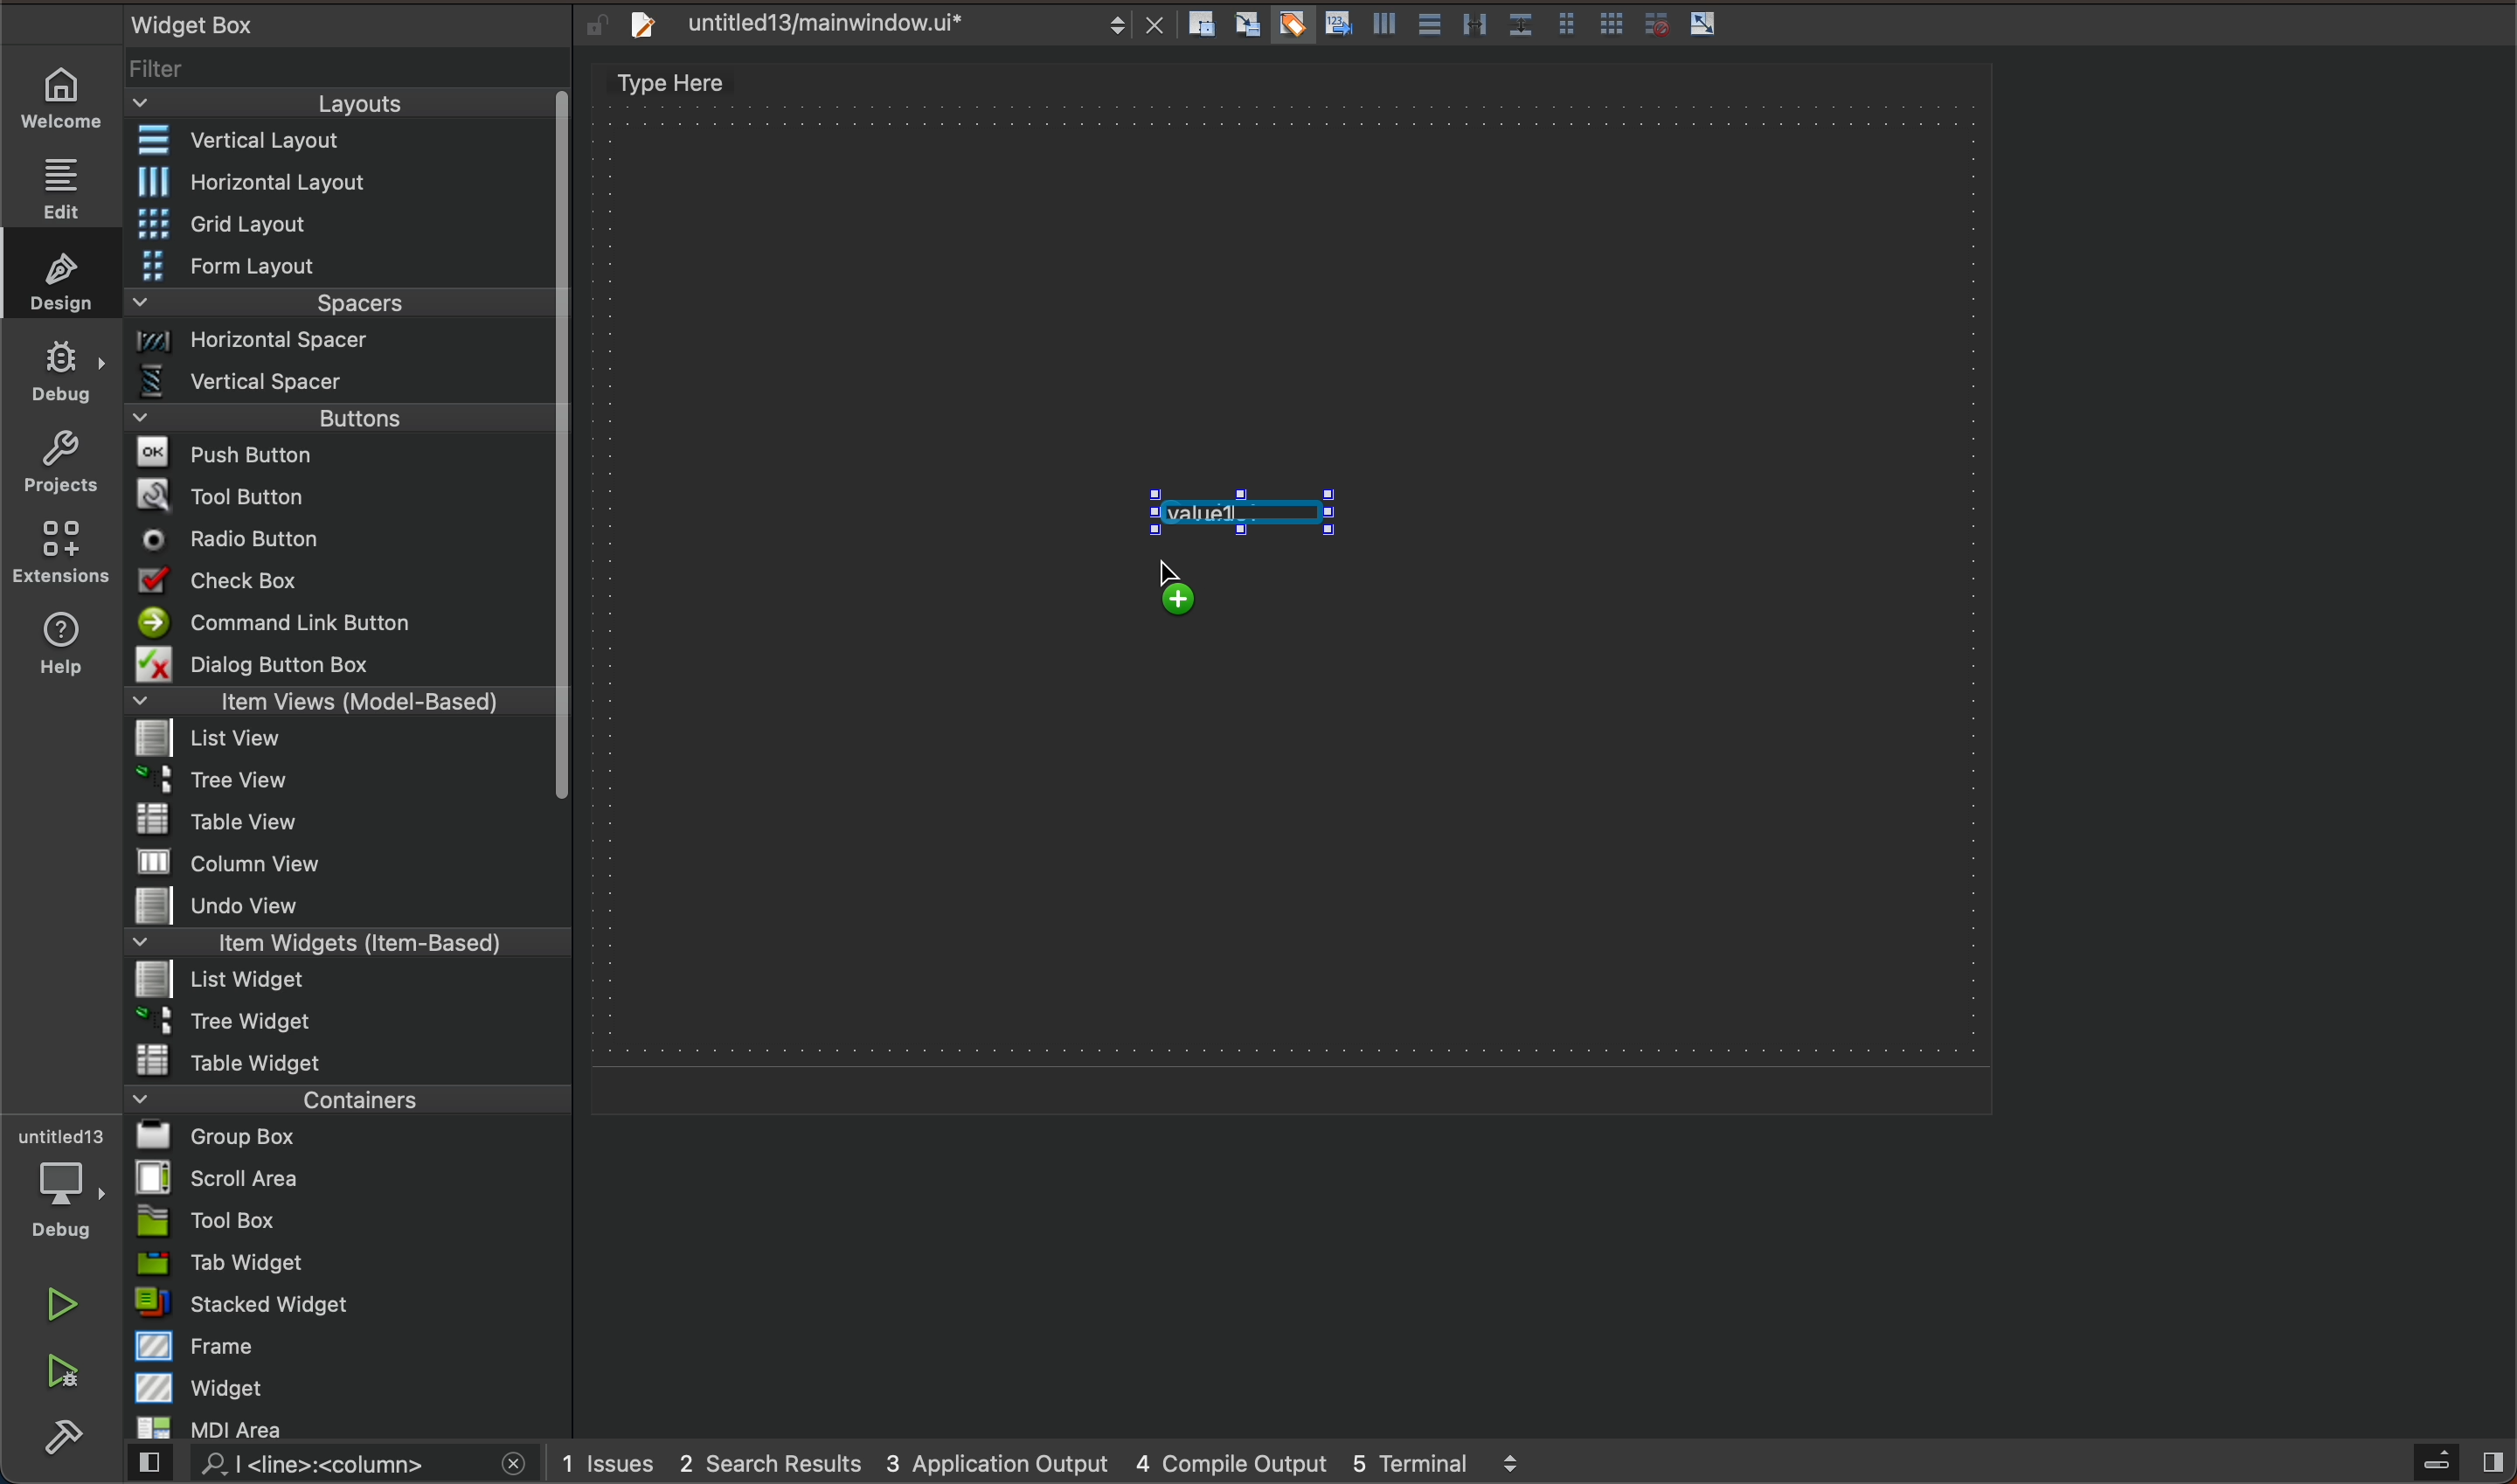 This screenshot has height=1484, width=2517. What do you see at coordinates (343, 947) in the screenshot?
I see `item widget` at bounding box center [343, 947].